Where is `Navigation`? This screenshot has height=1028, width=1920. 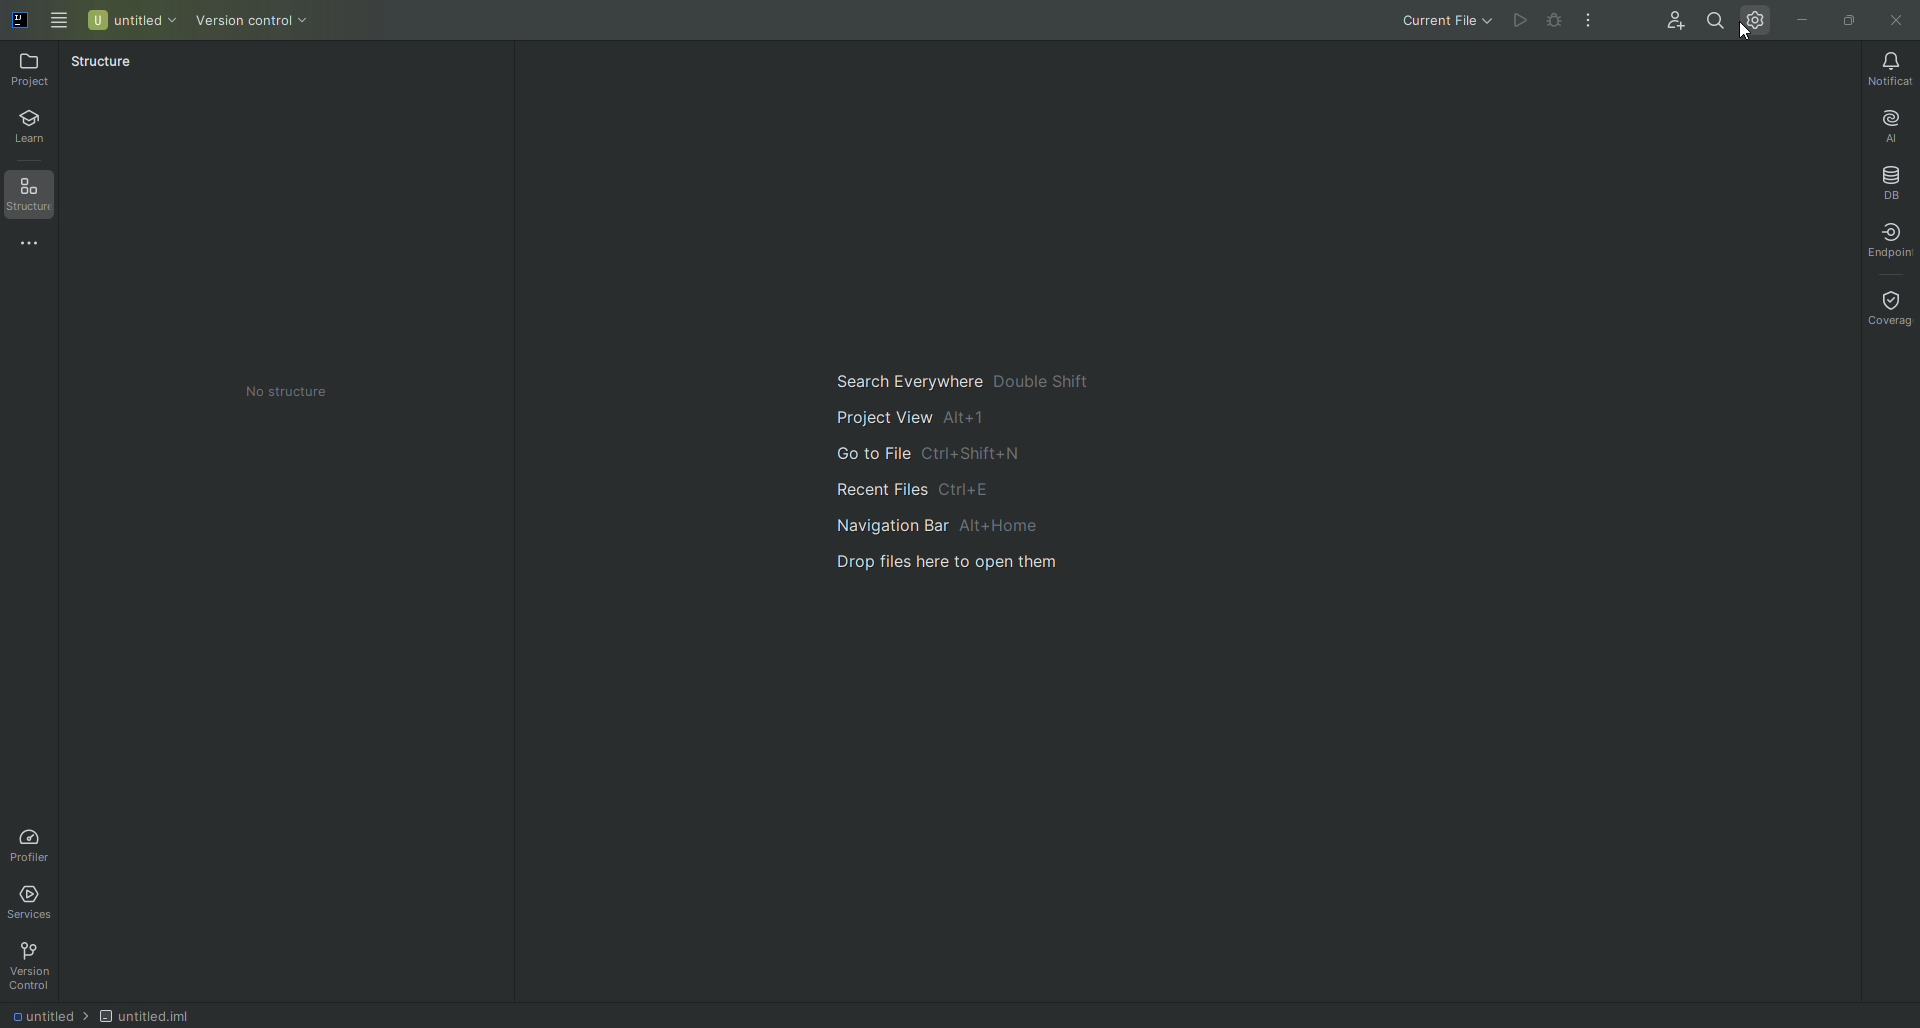 Navigation is located at coordinates (965, 531).